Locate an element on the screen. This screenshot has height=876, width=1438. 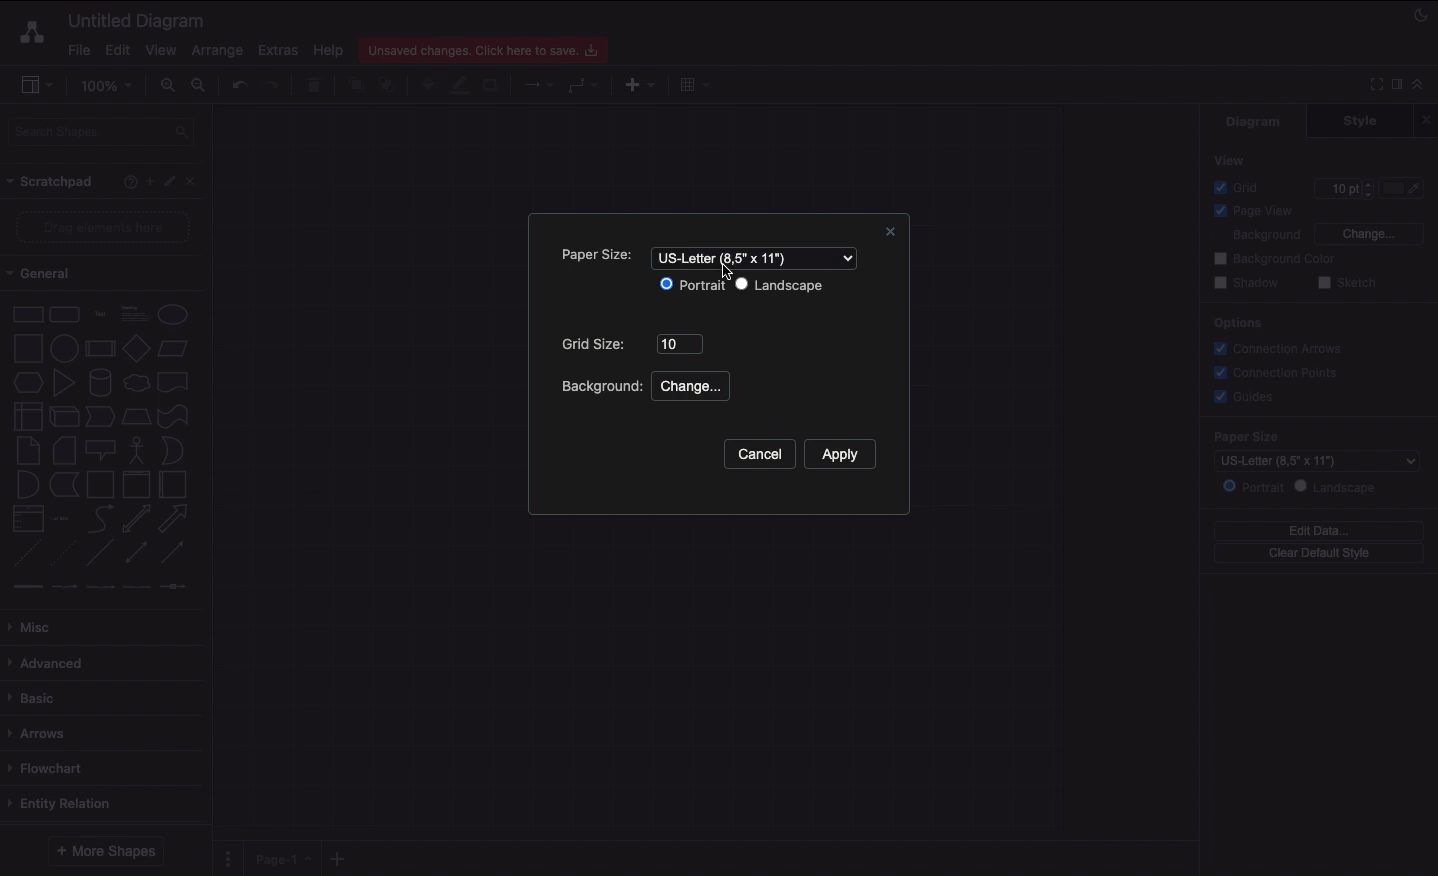
Page view is located at coordinates (1250, 212).